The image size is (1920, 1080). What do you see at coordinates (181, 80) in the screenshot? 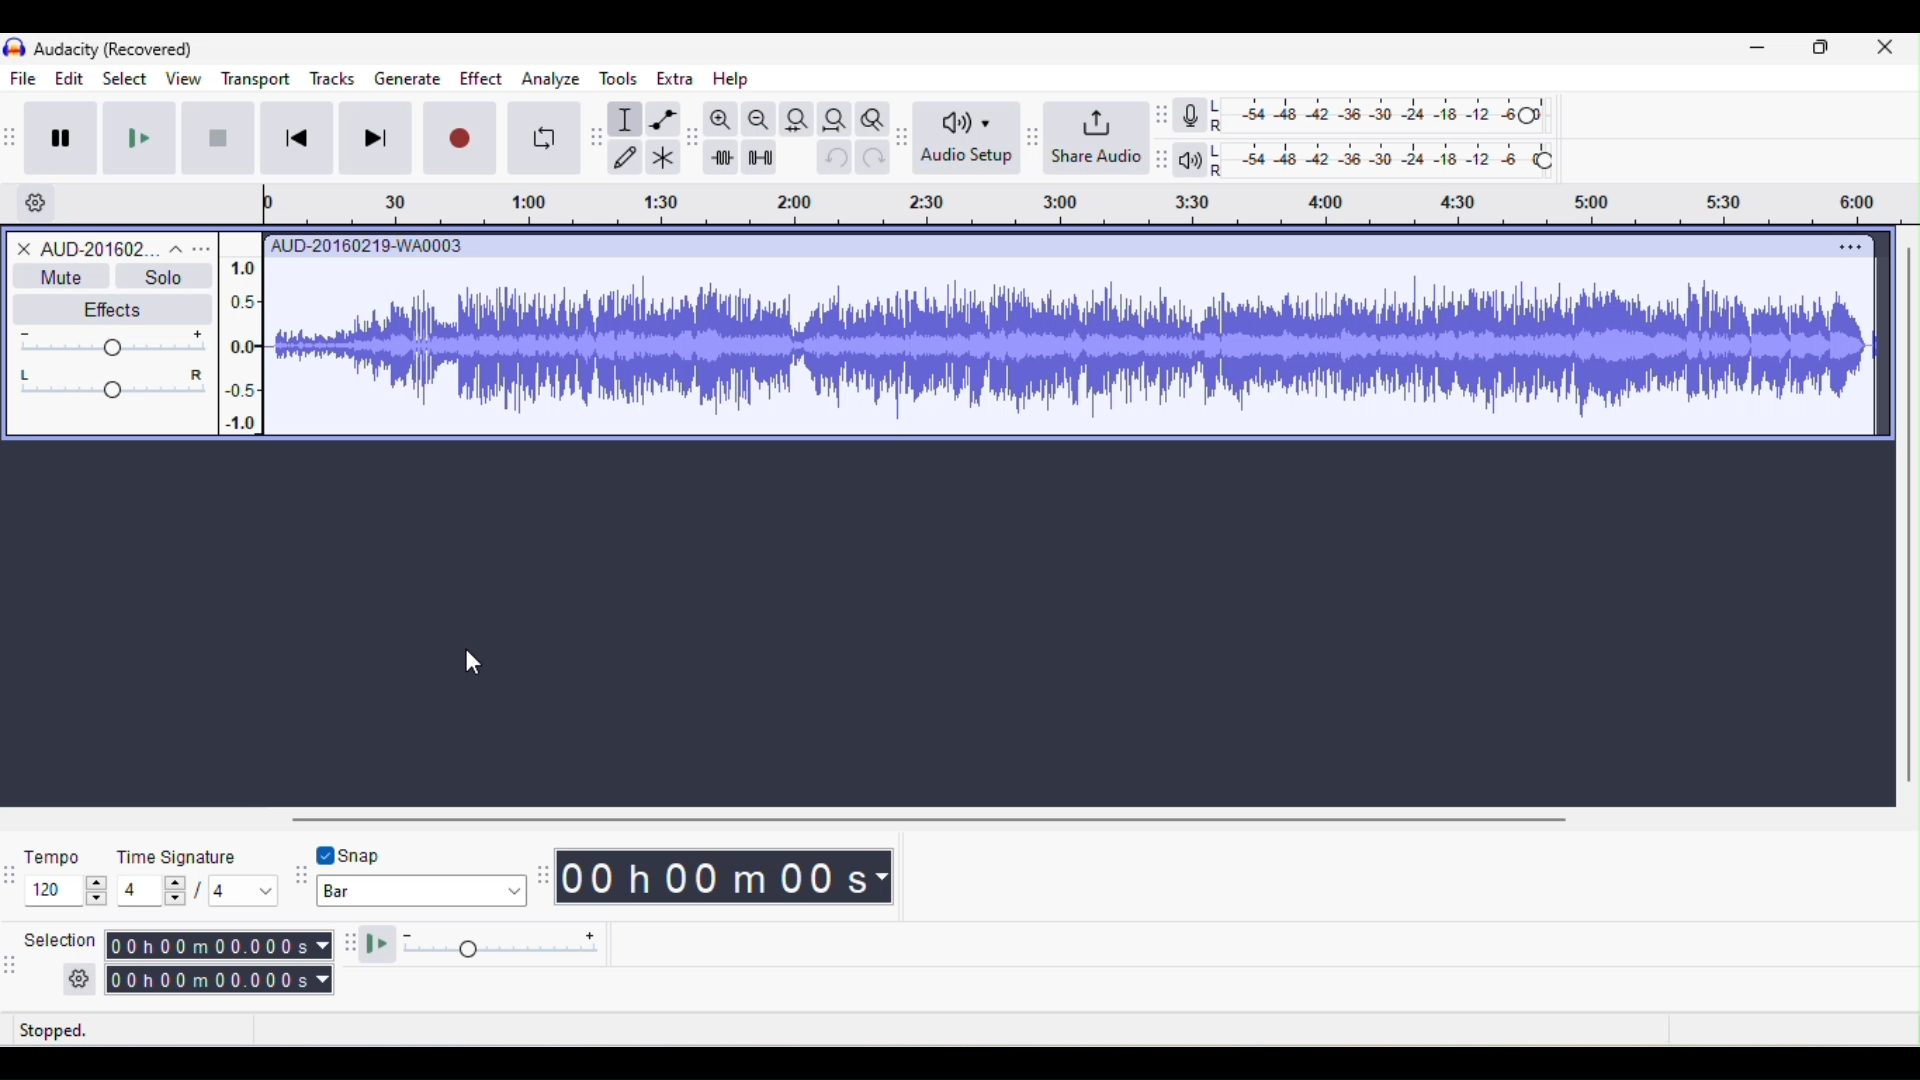
I see `view` at bounding box center [181, 80].